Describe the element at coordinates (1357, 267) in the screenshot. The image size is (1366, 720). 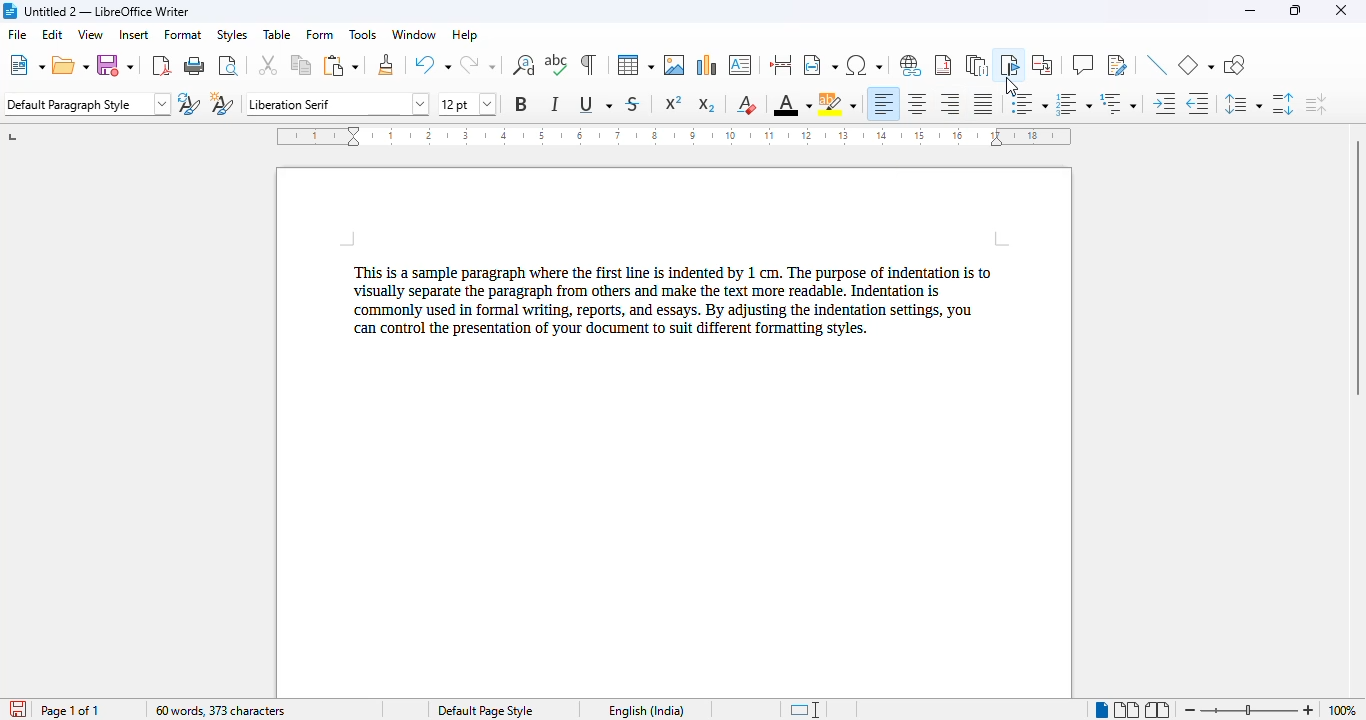
I see `vertical scroll bar` at that location.